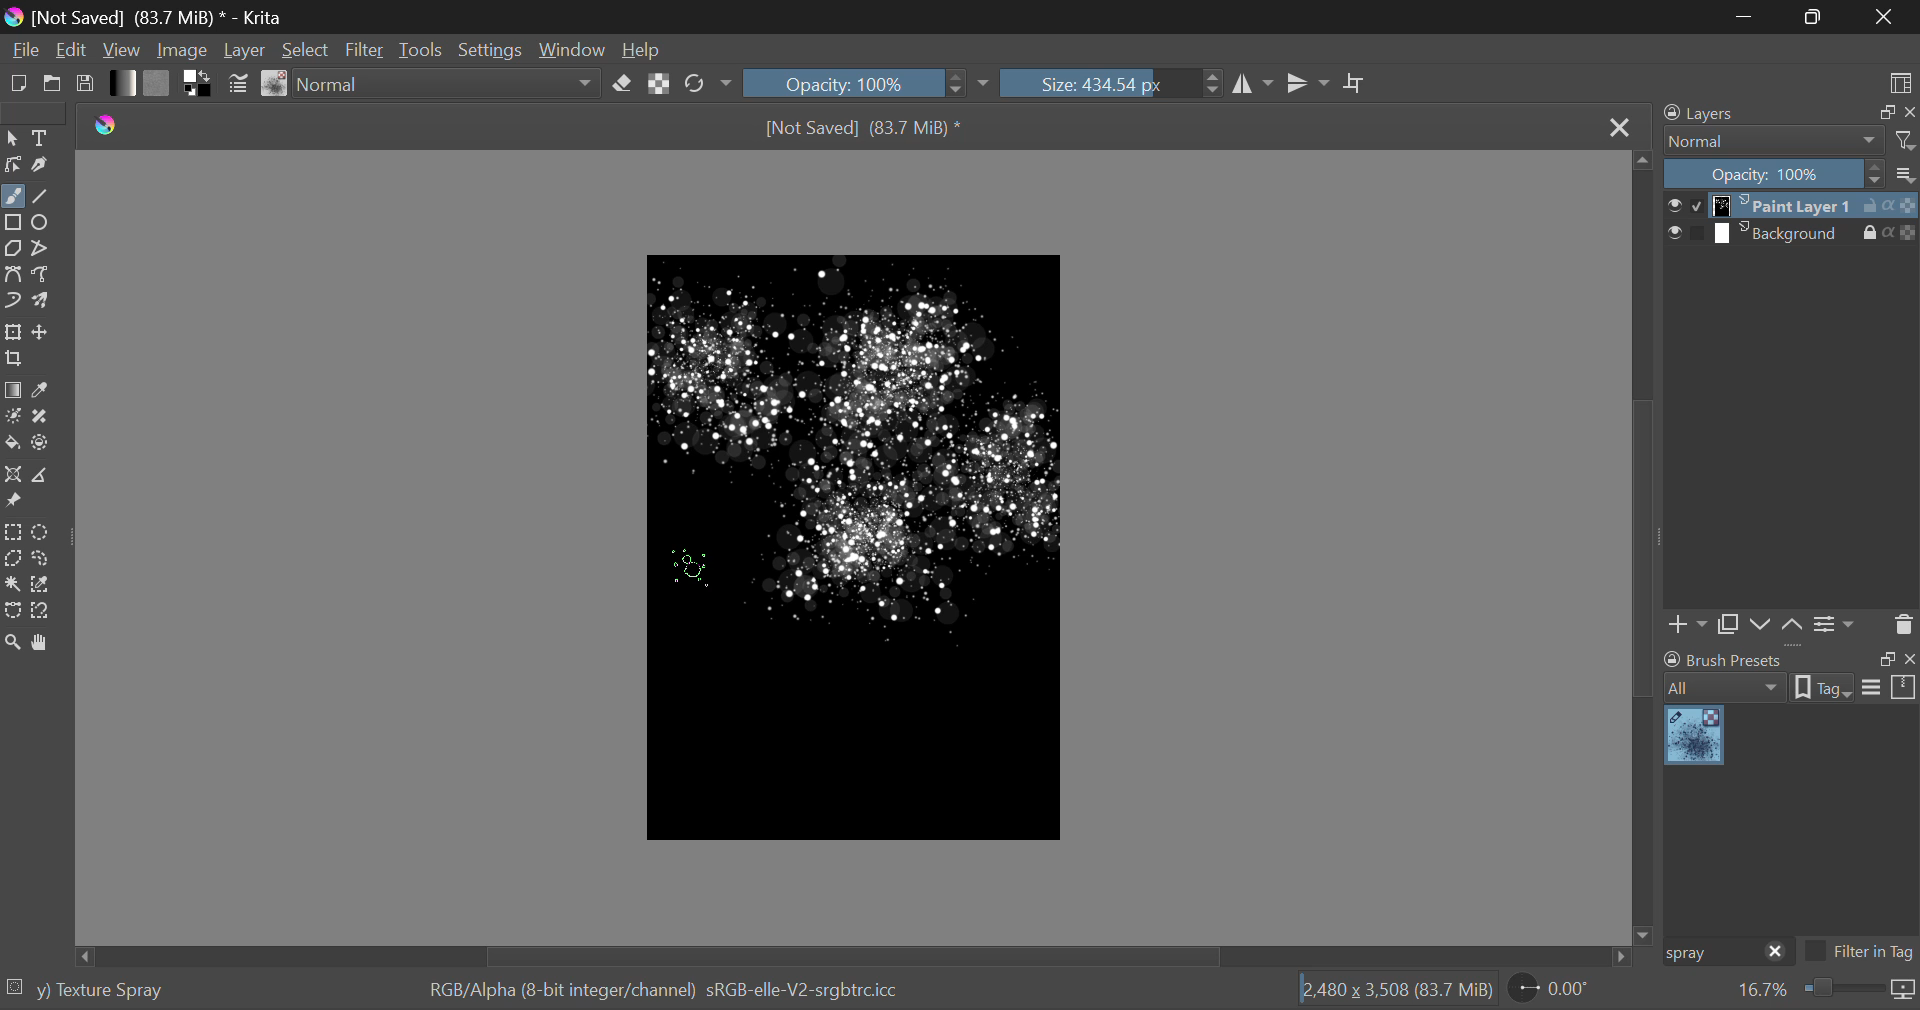 The width and height of the screenshot is (1920, 1010). I want to click on Similar Color Selector, so click(44, 584).